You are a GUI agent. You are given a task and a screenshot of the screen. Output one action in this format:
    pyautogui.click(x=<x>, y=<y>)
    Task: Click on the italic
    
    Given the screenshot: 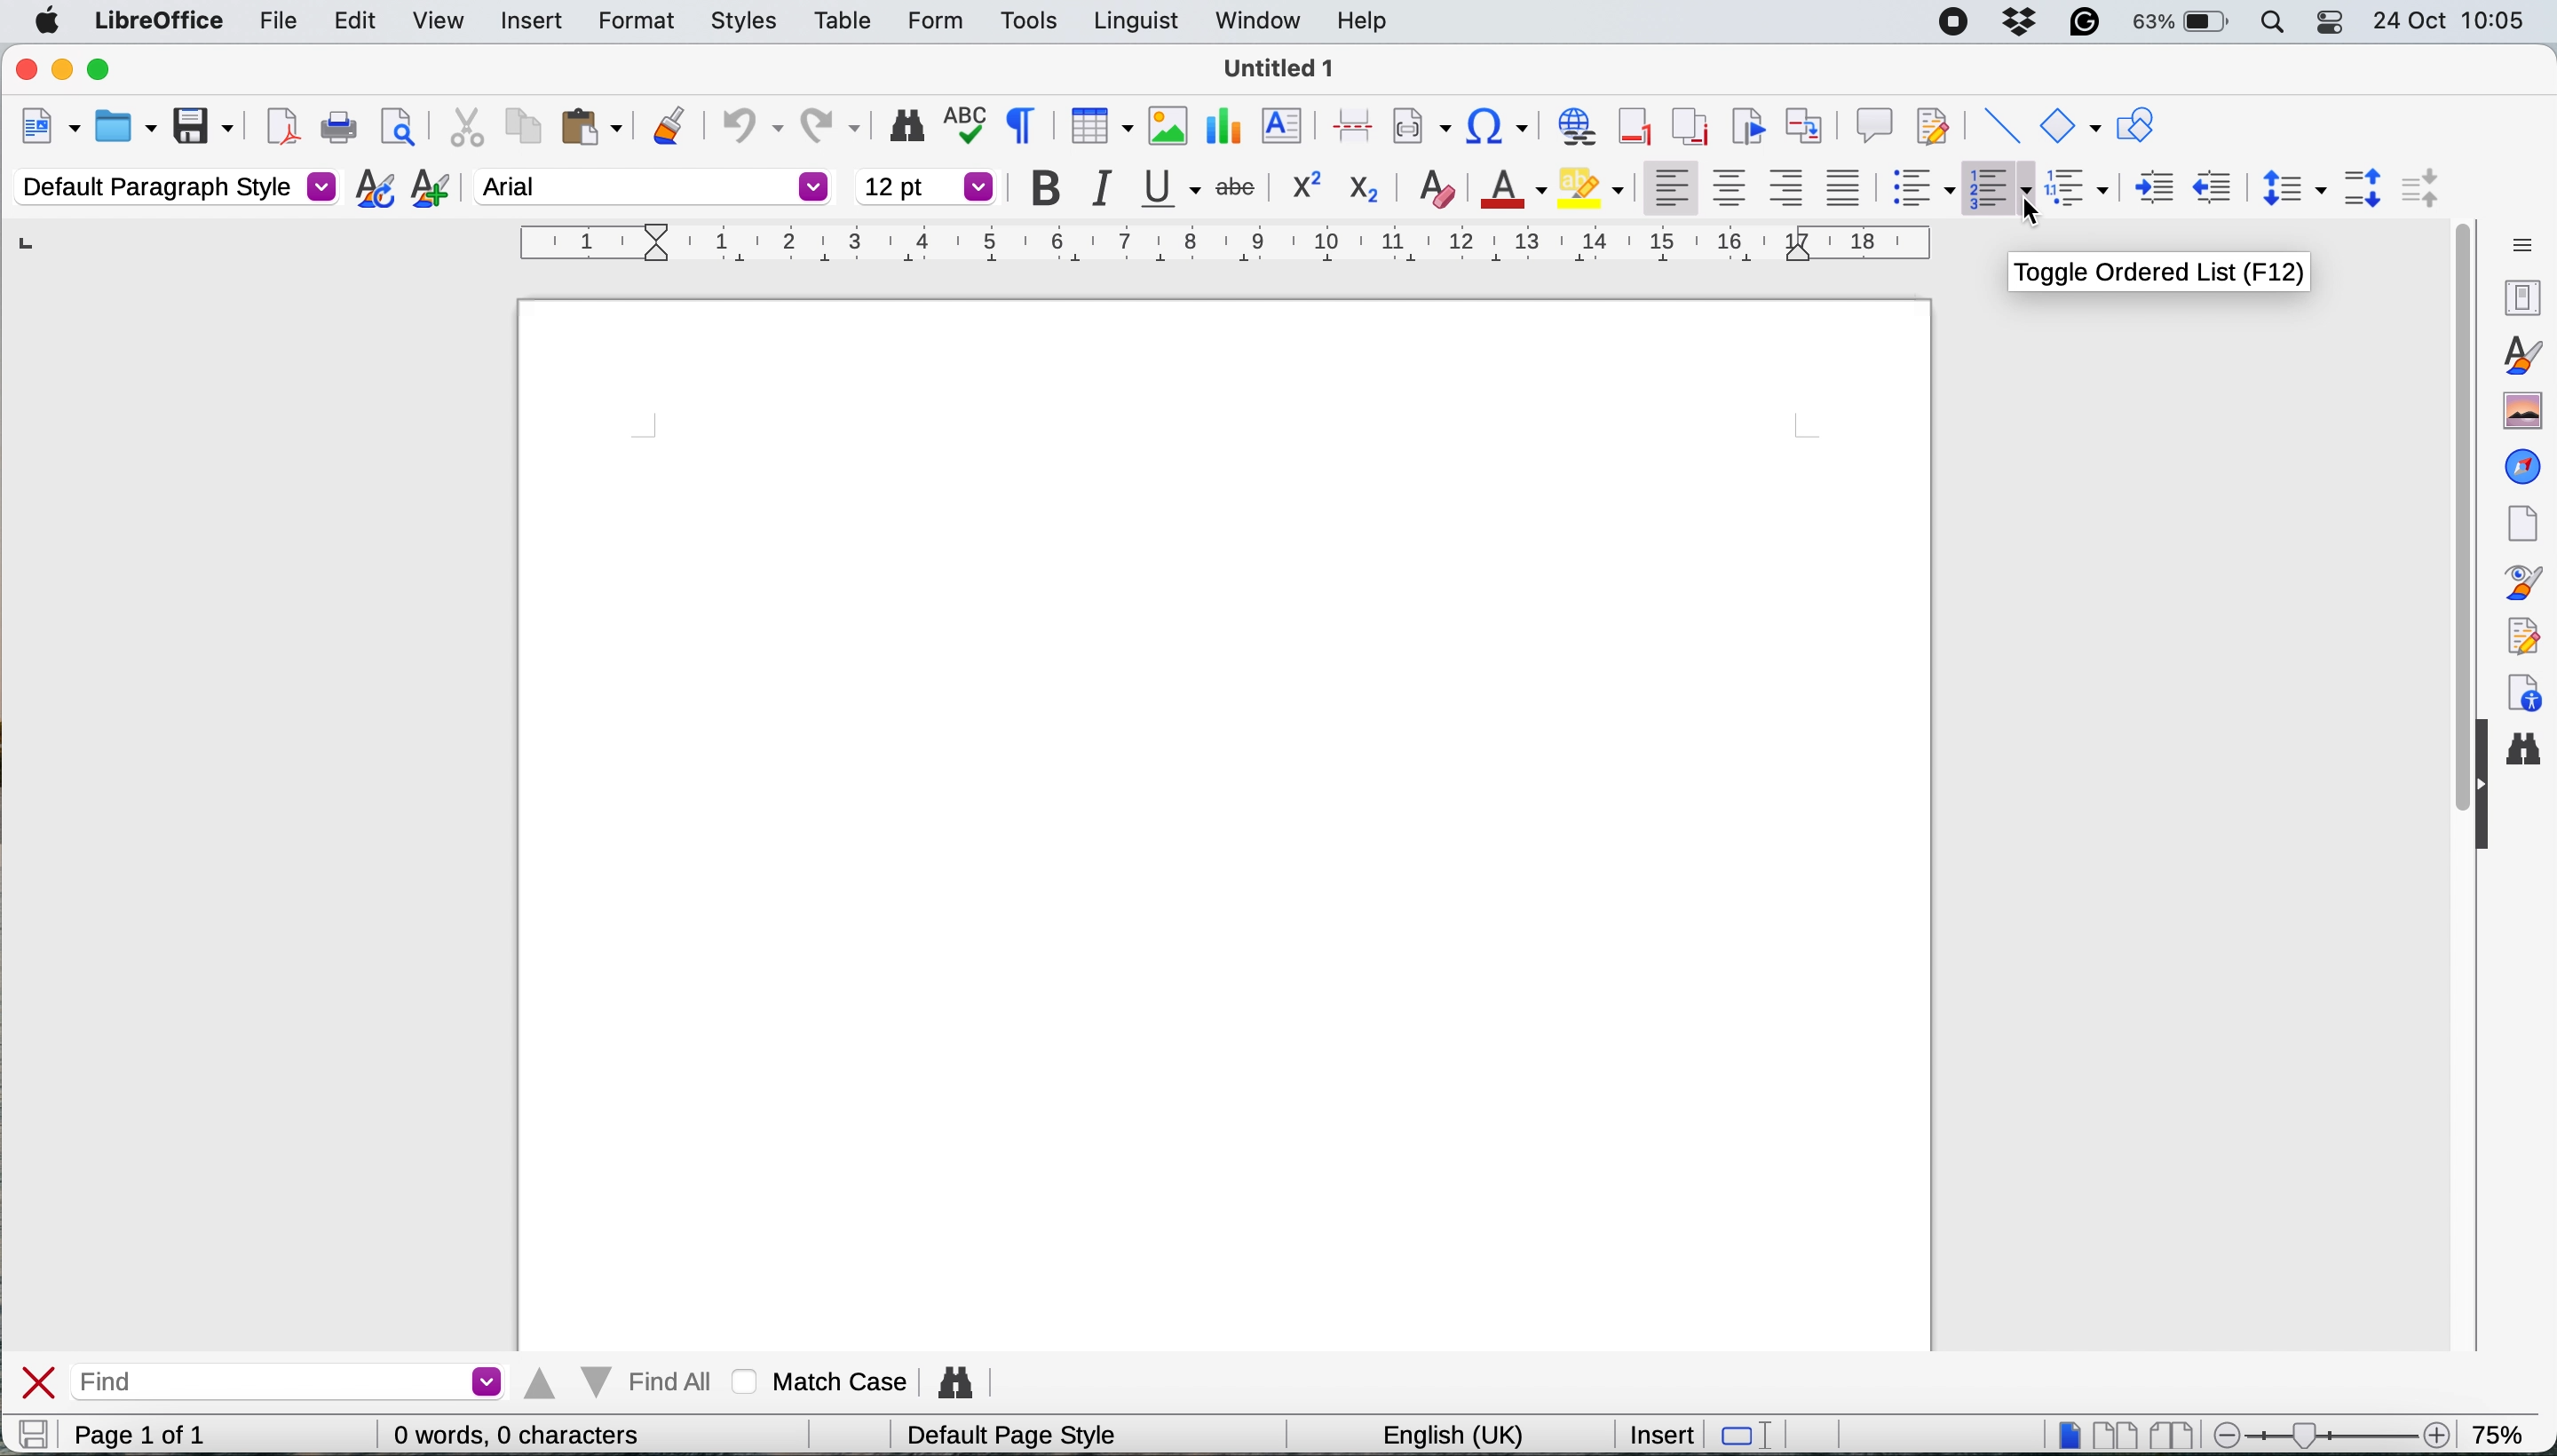 What is the action you would take?
    pyautogui.click(x=1111, y=190)
    